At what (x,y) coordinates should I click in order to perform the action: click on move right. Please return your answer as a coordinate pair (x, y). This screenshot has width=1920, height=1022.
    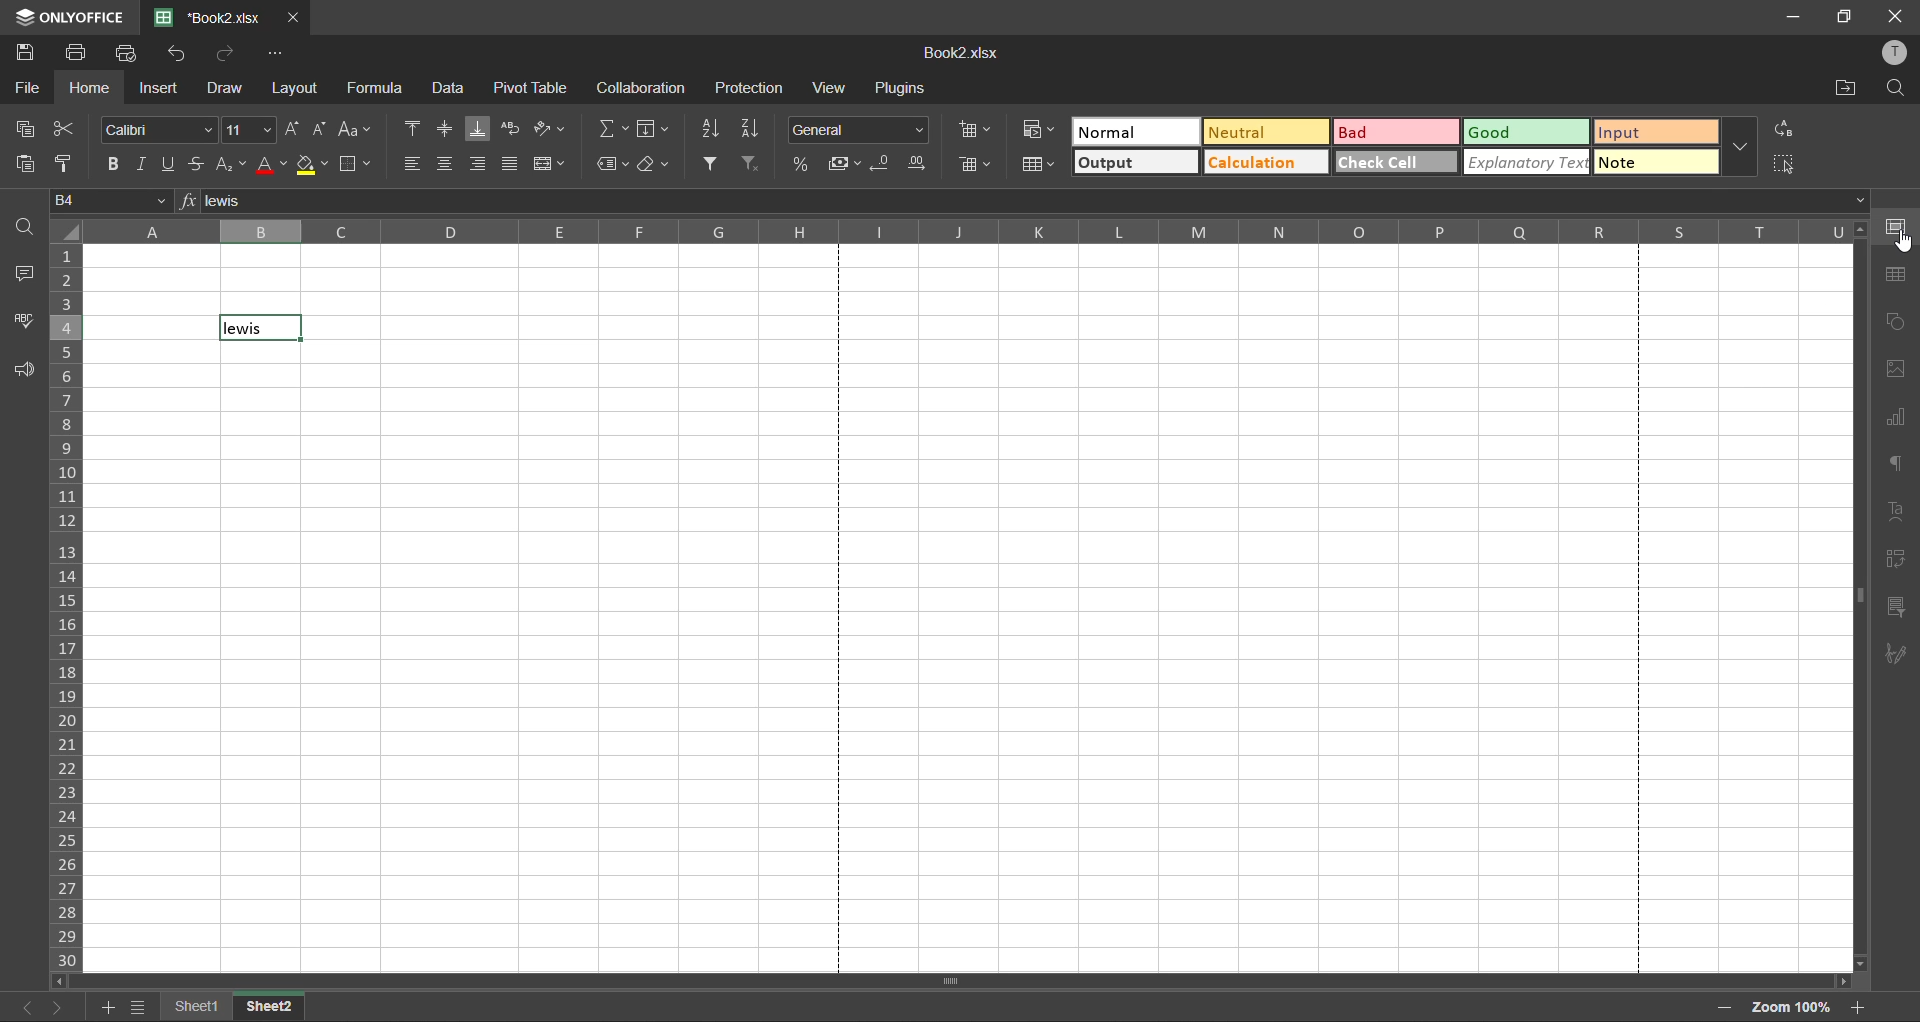
    Looking at the image, I should click on (1843, 981).